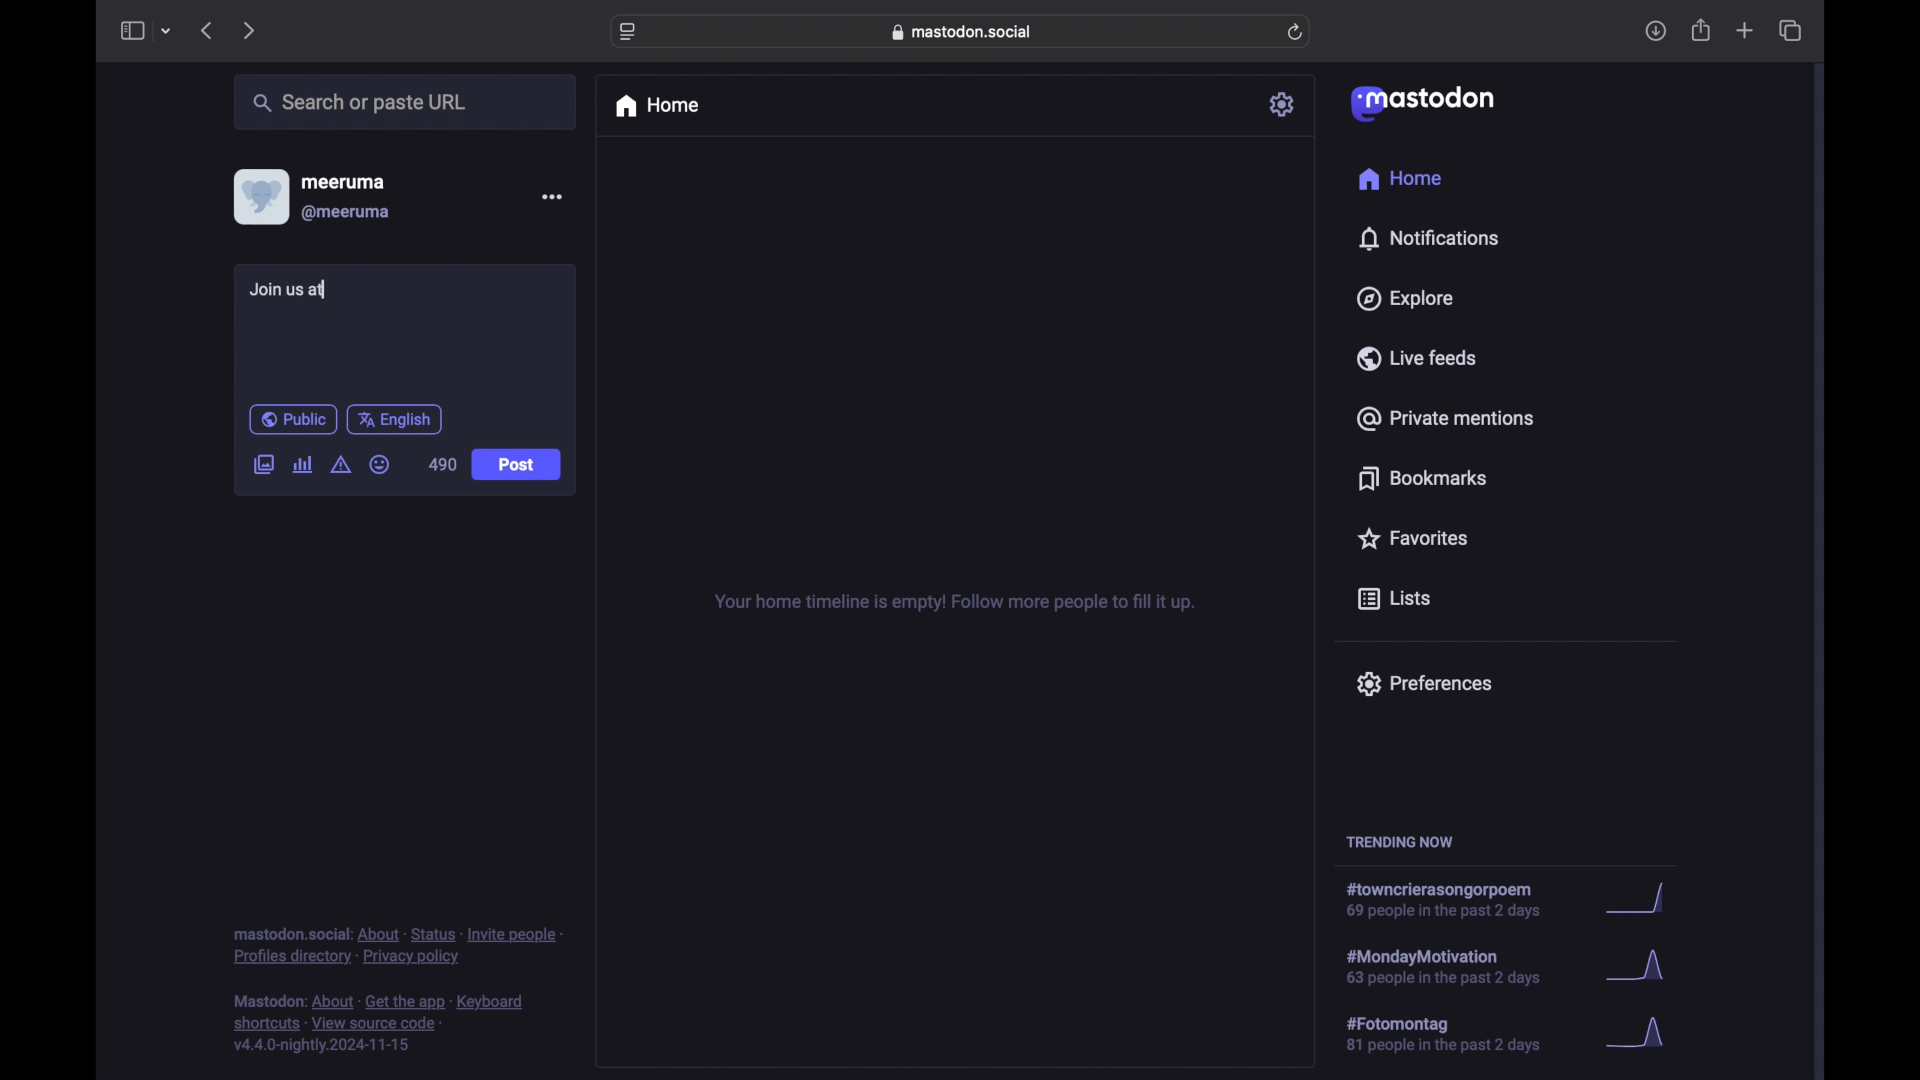 The height and width of the screenshot is (1080, 1920). I want to click on 490, so click(442, 464).